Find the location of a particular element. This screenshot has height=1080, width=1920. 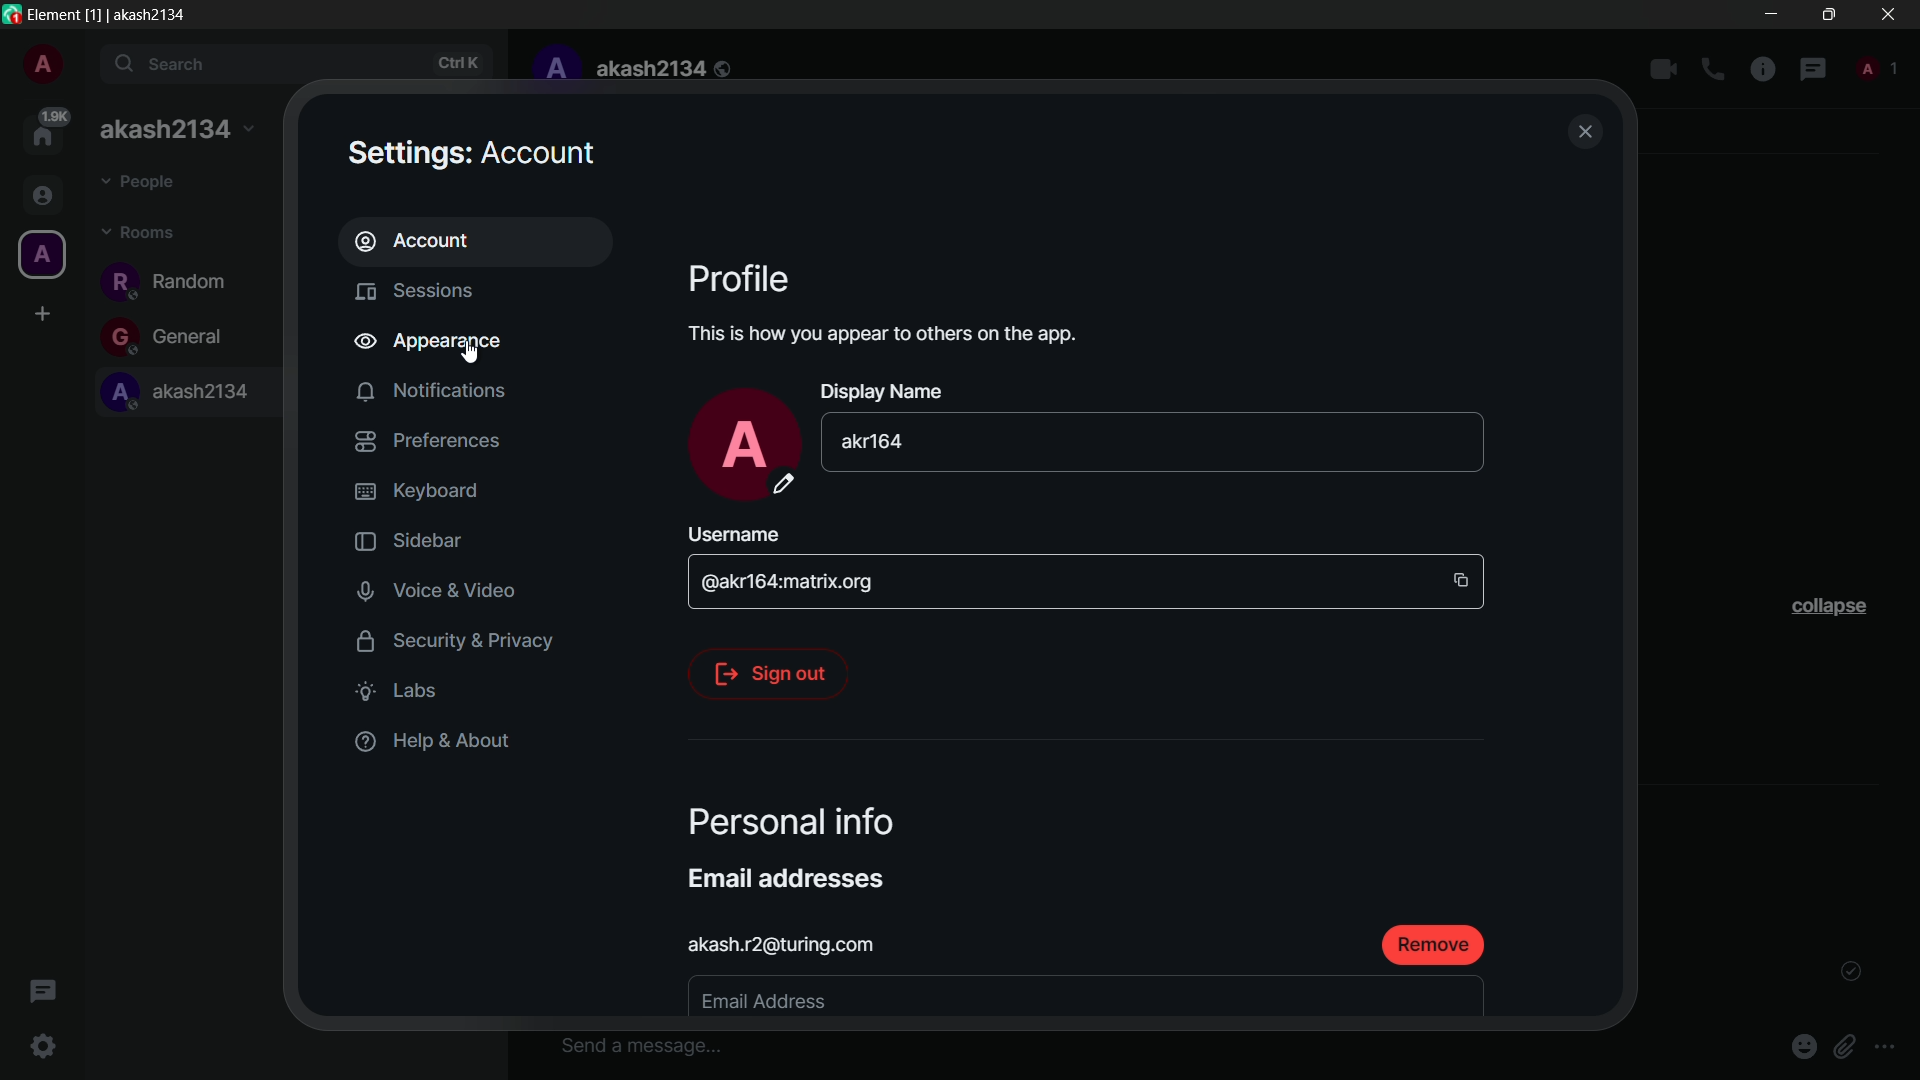

sign out is located at coordinates (759, 676).